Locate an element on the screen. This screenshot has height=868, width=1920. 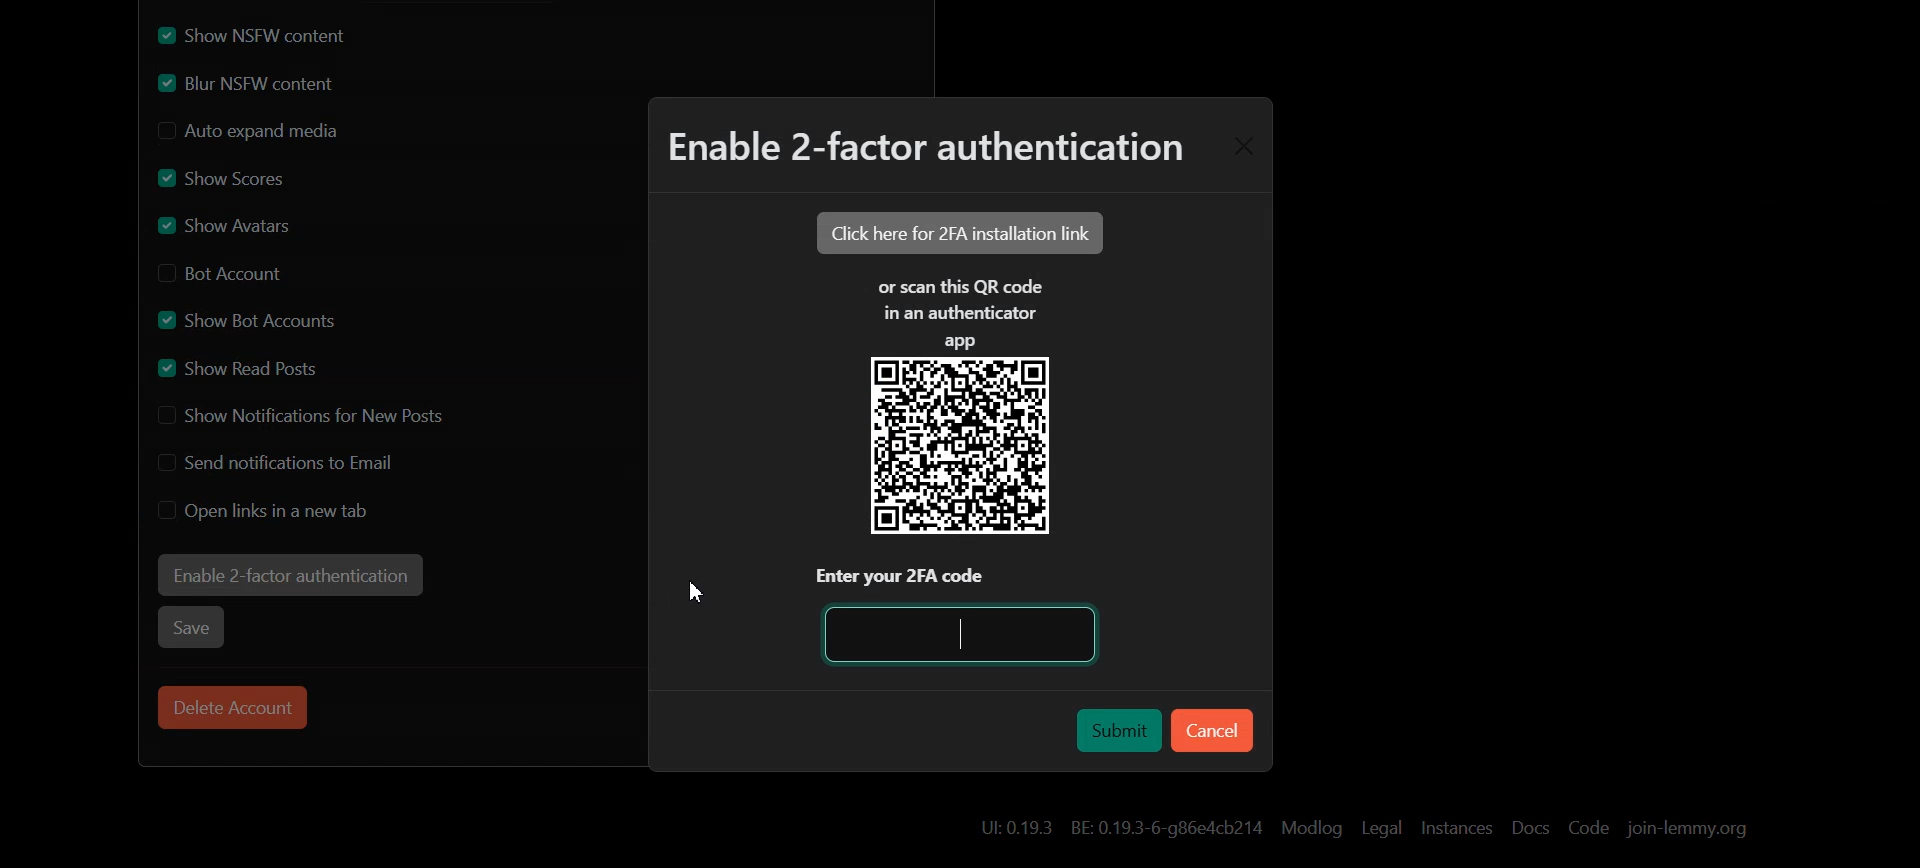
join-lemmy.org is located at coordinates (1686, 828).